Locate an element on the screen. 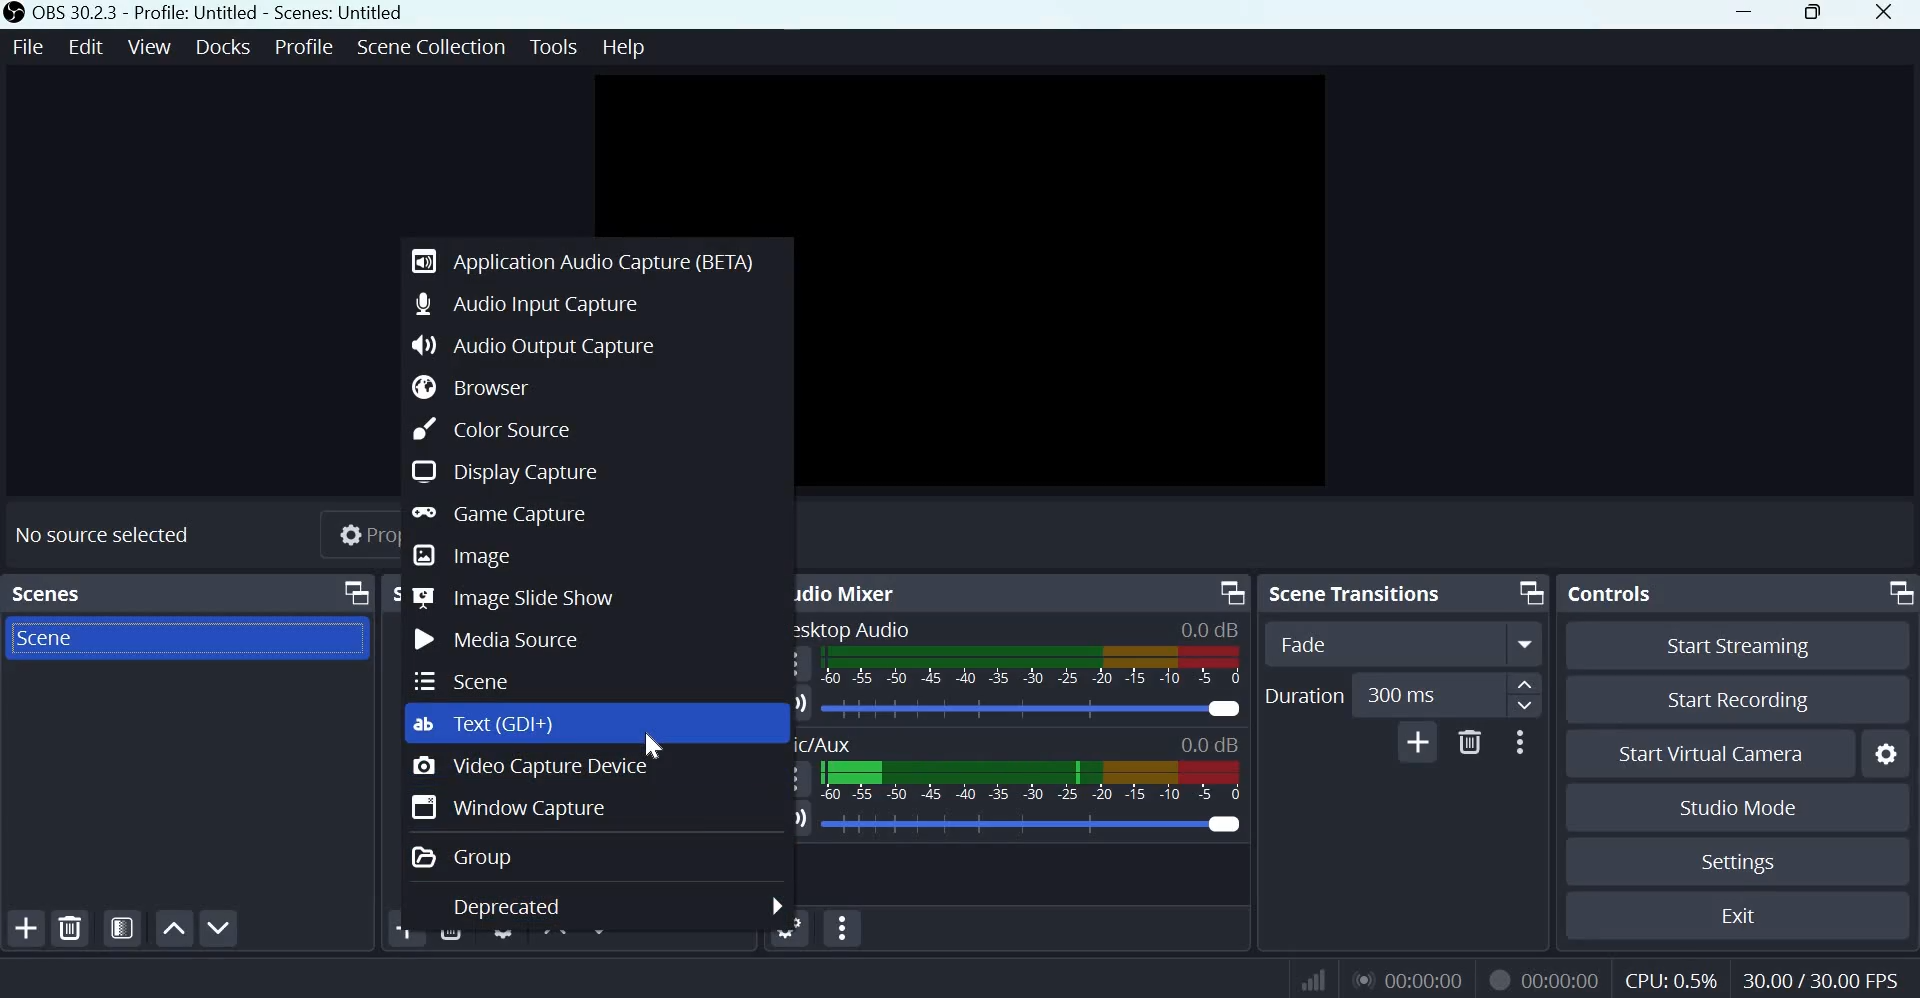 This screenshot has height=998, width=1920. Game capture is located at coordinates (505, 515).